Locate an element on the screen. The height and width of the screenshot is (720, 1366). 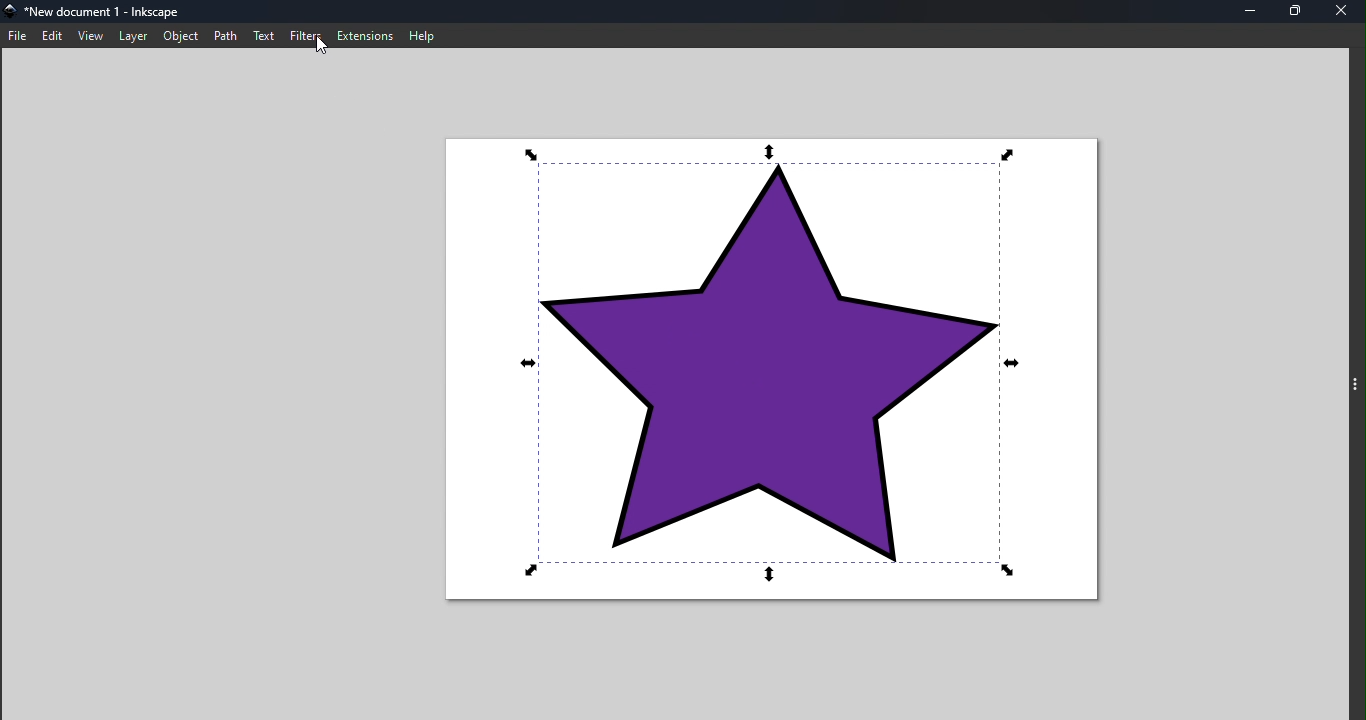
Edit is located at coordinates (51, 37).